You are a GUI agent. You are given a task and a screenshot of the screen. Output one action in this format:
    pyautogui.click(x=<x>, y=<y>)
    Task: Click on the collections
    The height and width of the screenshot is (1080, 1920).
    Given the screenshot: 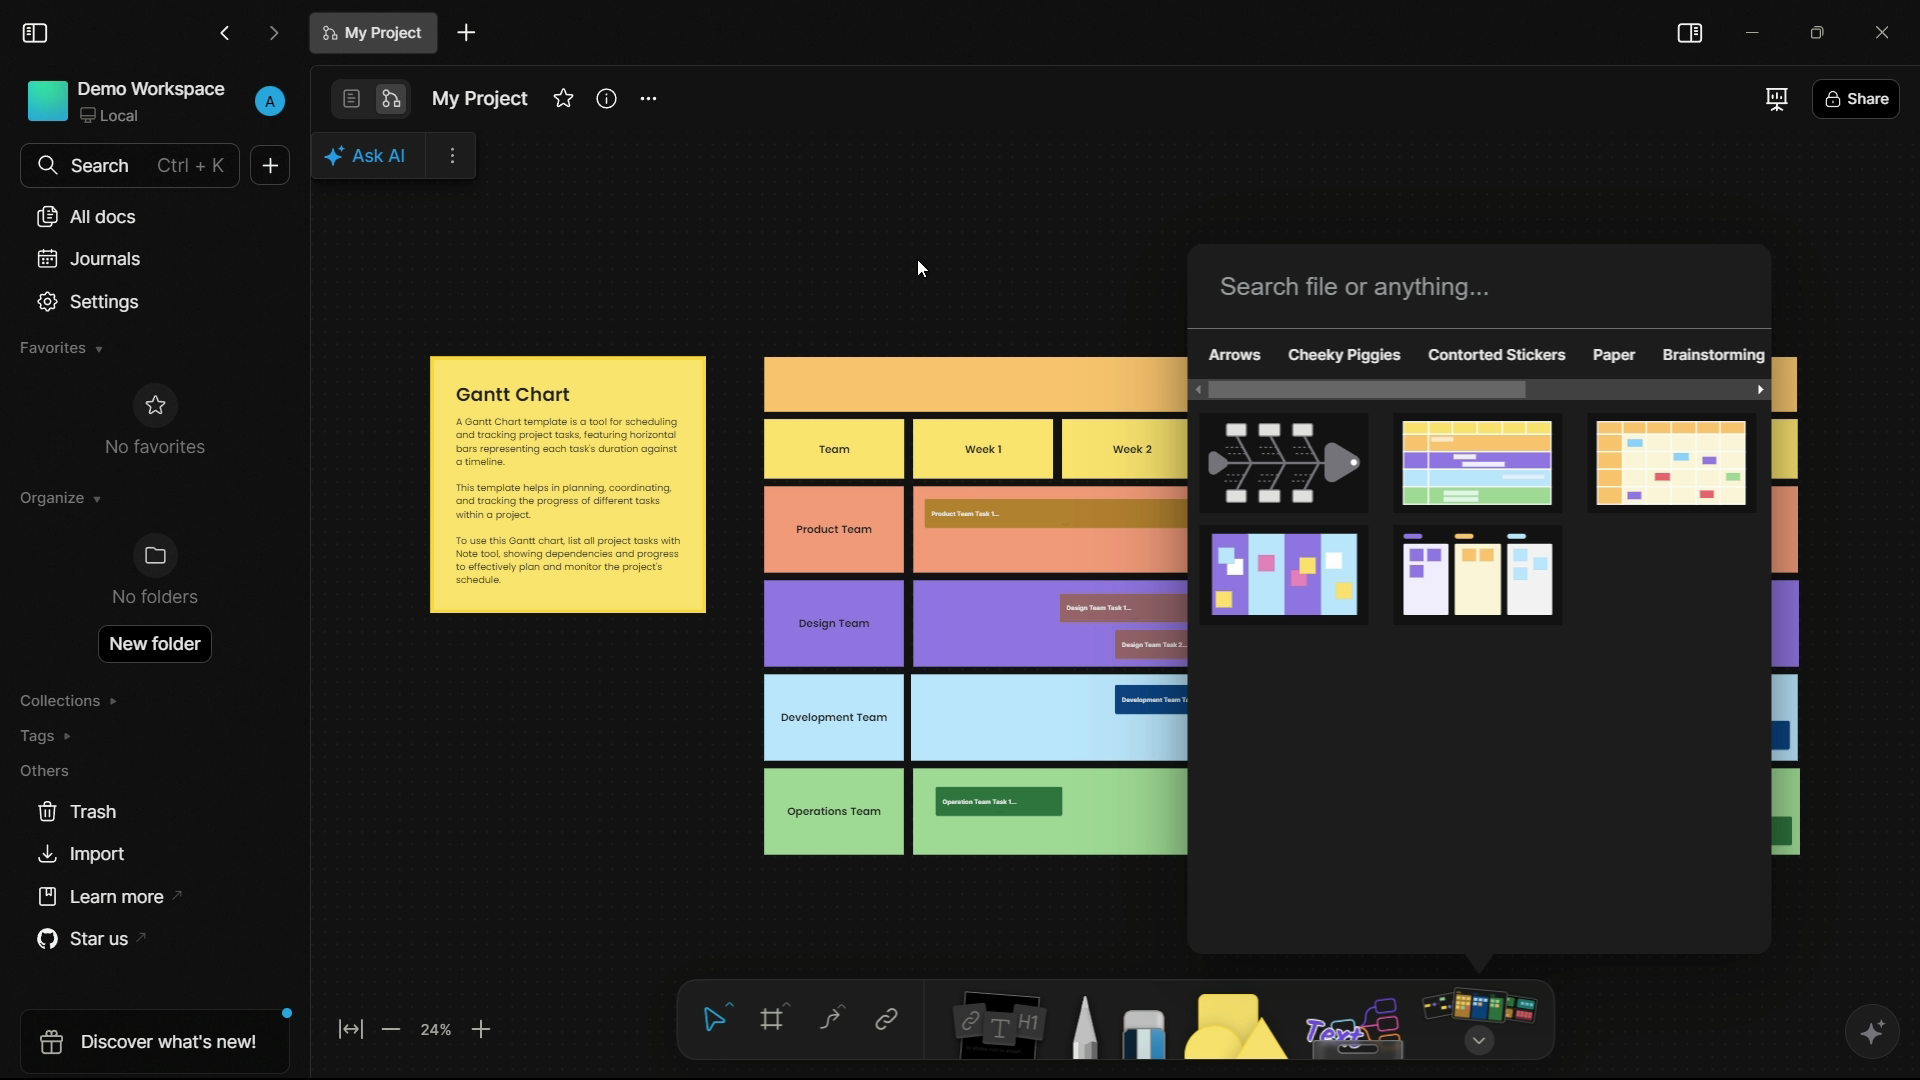 What is the action you would take?
    pyautogui.click(x=71, y=702)
    